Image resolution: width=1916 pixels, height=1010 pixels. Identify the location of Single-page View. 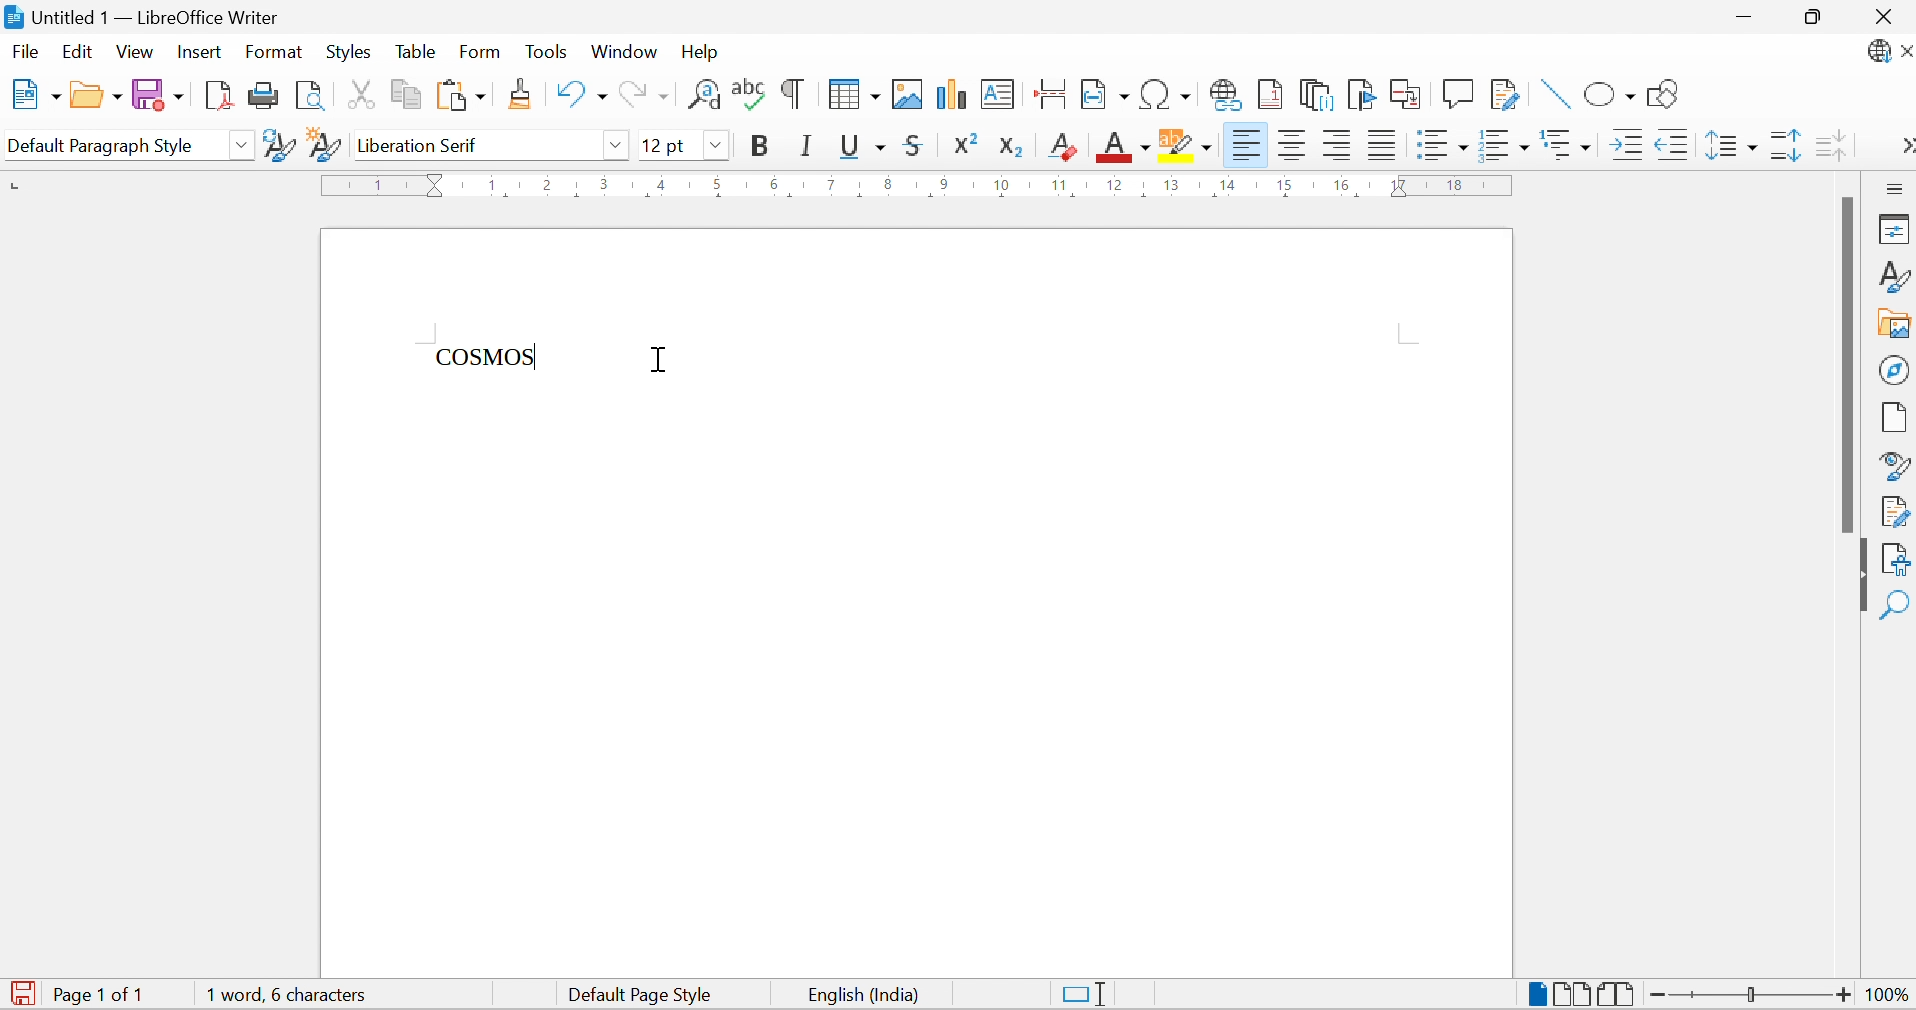
(1536, 991).